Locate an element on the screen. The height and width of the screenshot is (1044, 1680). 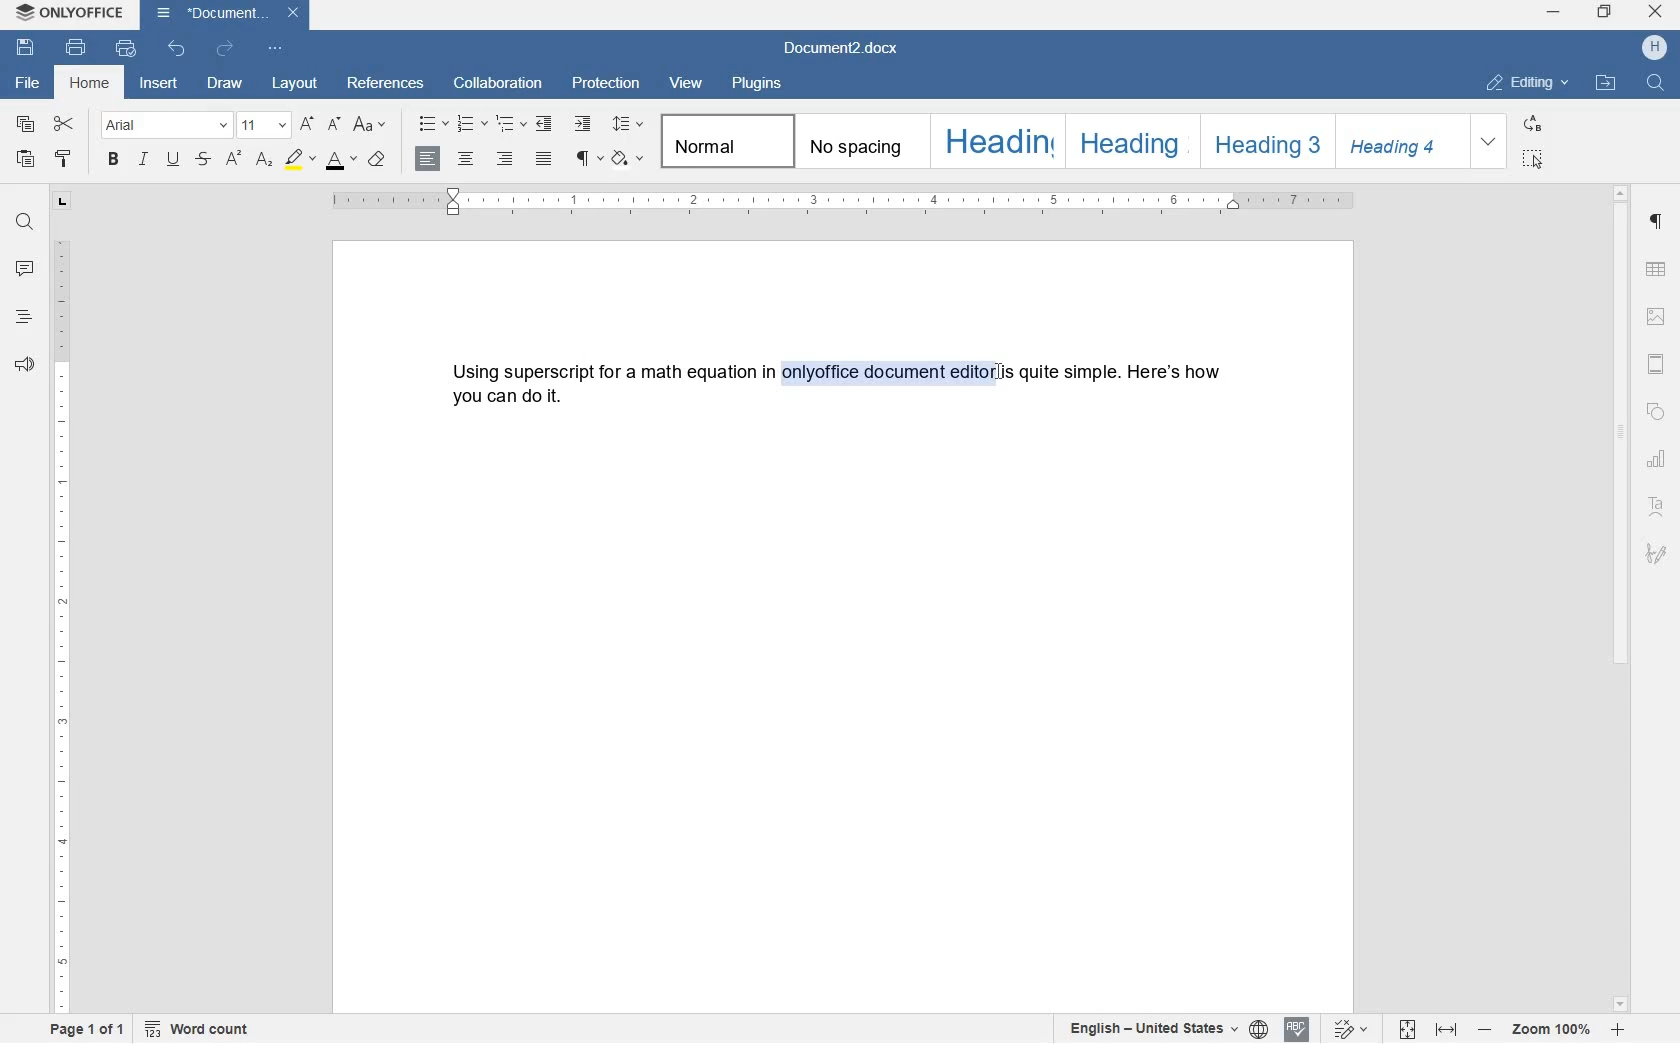
paste is located at coordinates (25, 160).